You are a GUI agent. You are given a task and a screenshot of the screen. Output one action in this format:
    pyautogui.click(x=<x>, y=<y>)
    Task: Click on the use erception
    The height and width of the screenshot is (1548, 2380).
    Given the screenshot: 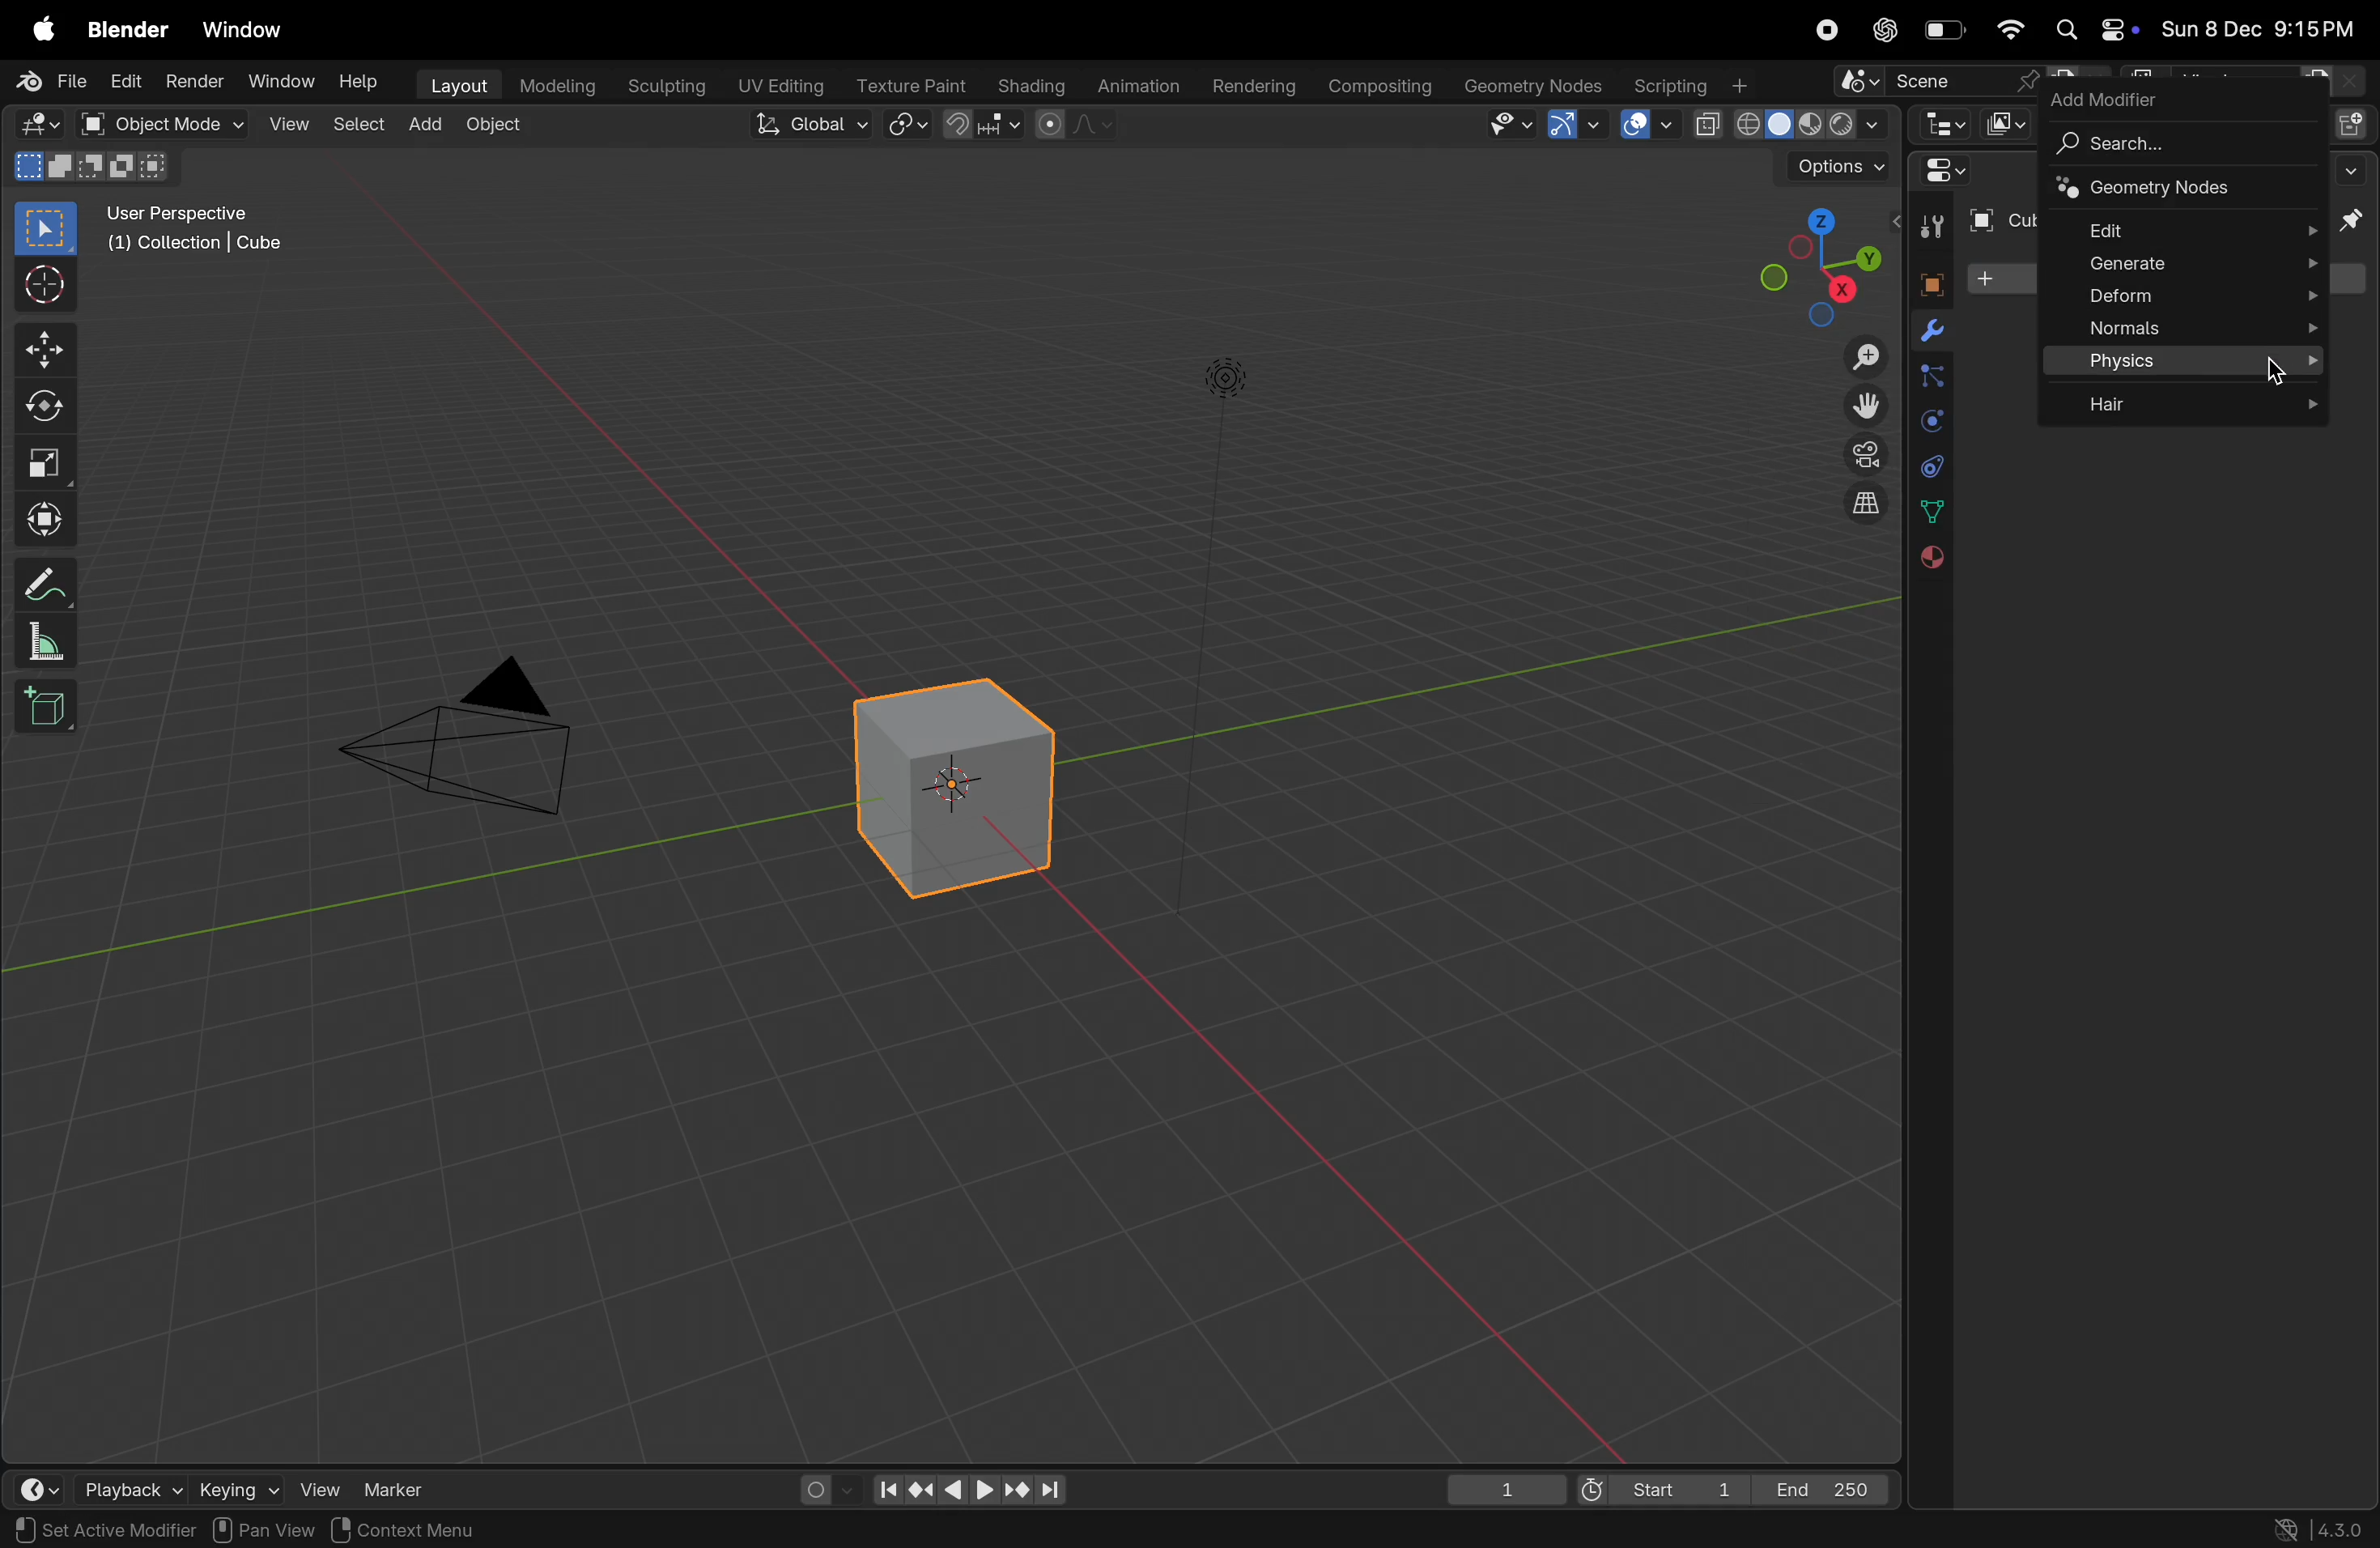 What is the action you would take?
    pyautogui.click(x=189, y=215)
    